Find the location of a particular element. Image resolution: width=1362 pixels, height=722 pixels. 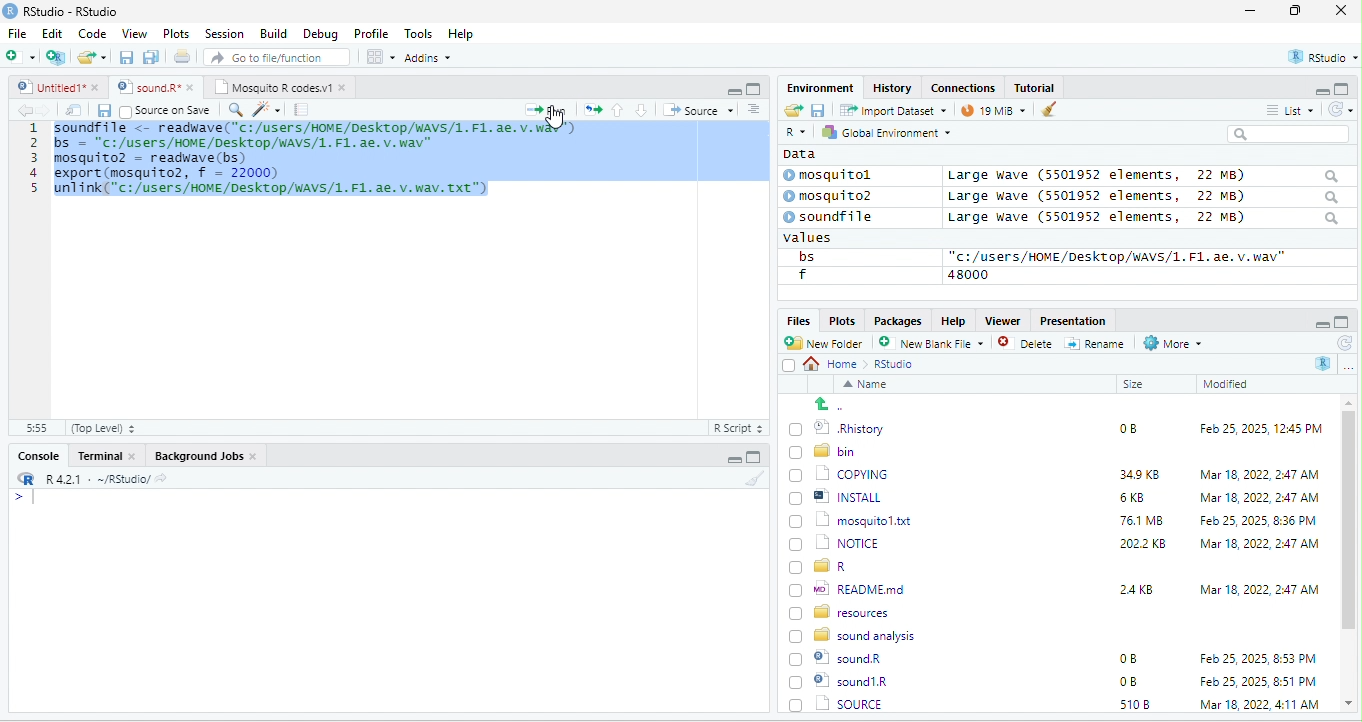

refresh is located at coordinates (1337, 109).